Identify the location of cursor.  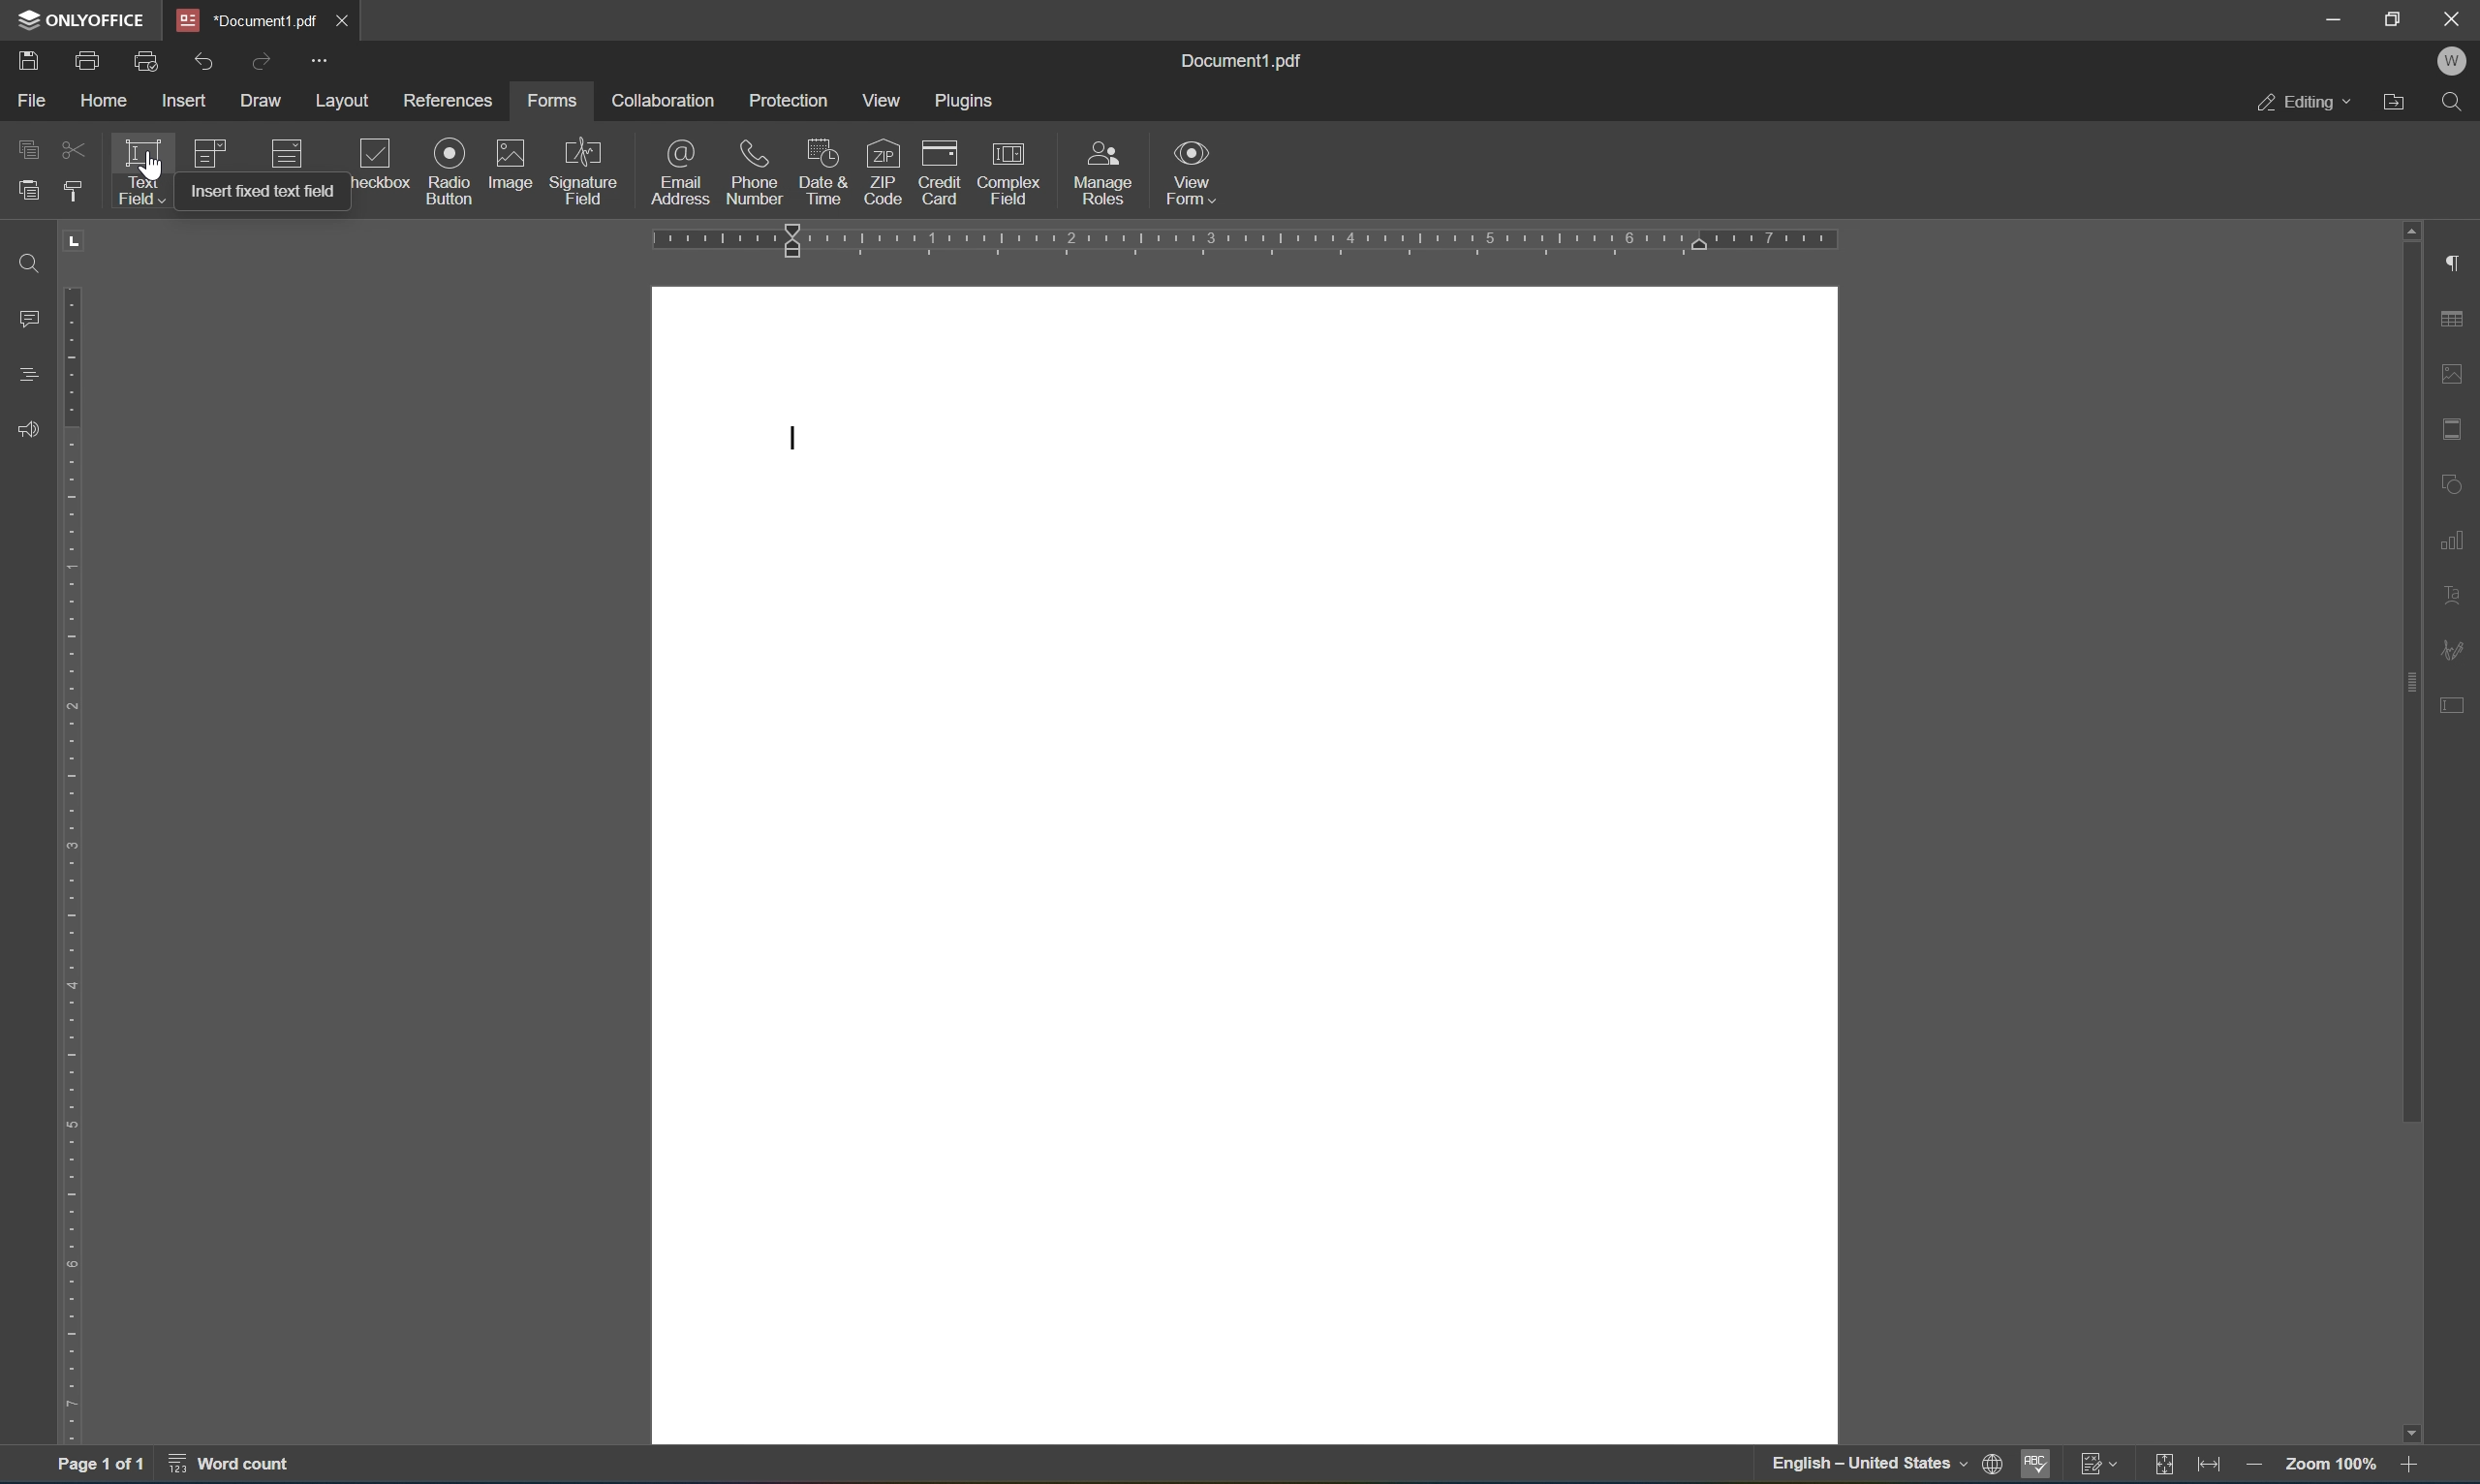
(151, 170).